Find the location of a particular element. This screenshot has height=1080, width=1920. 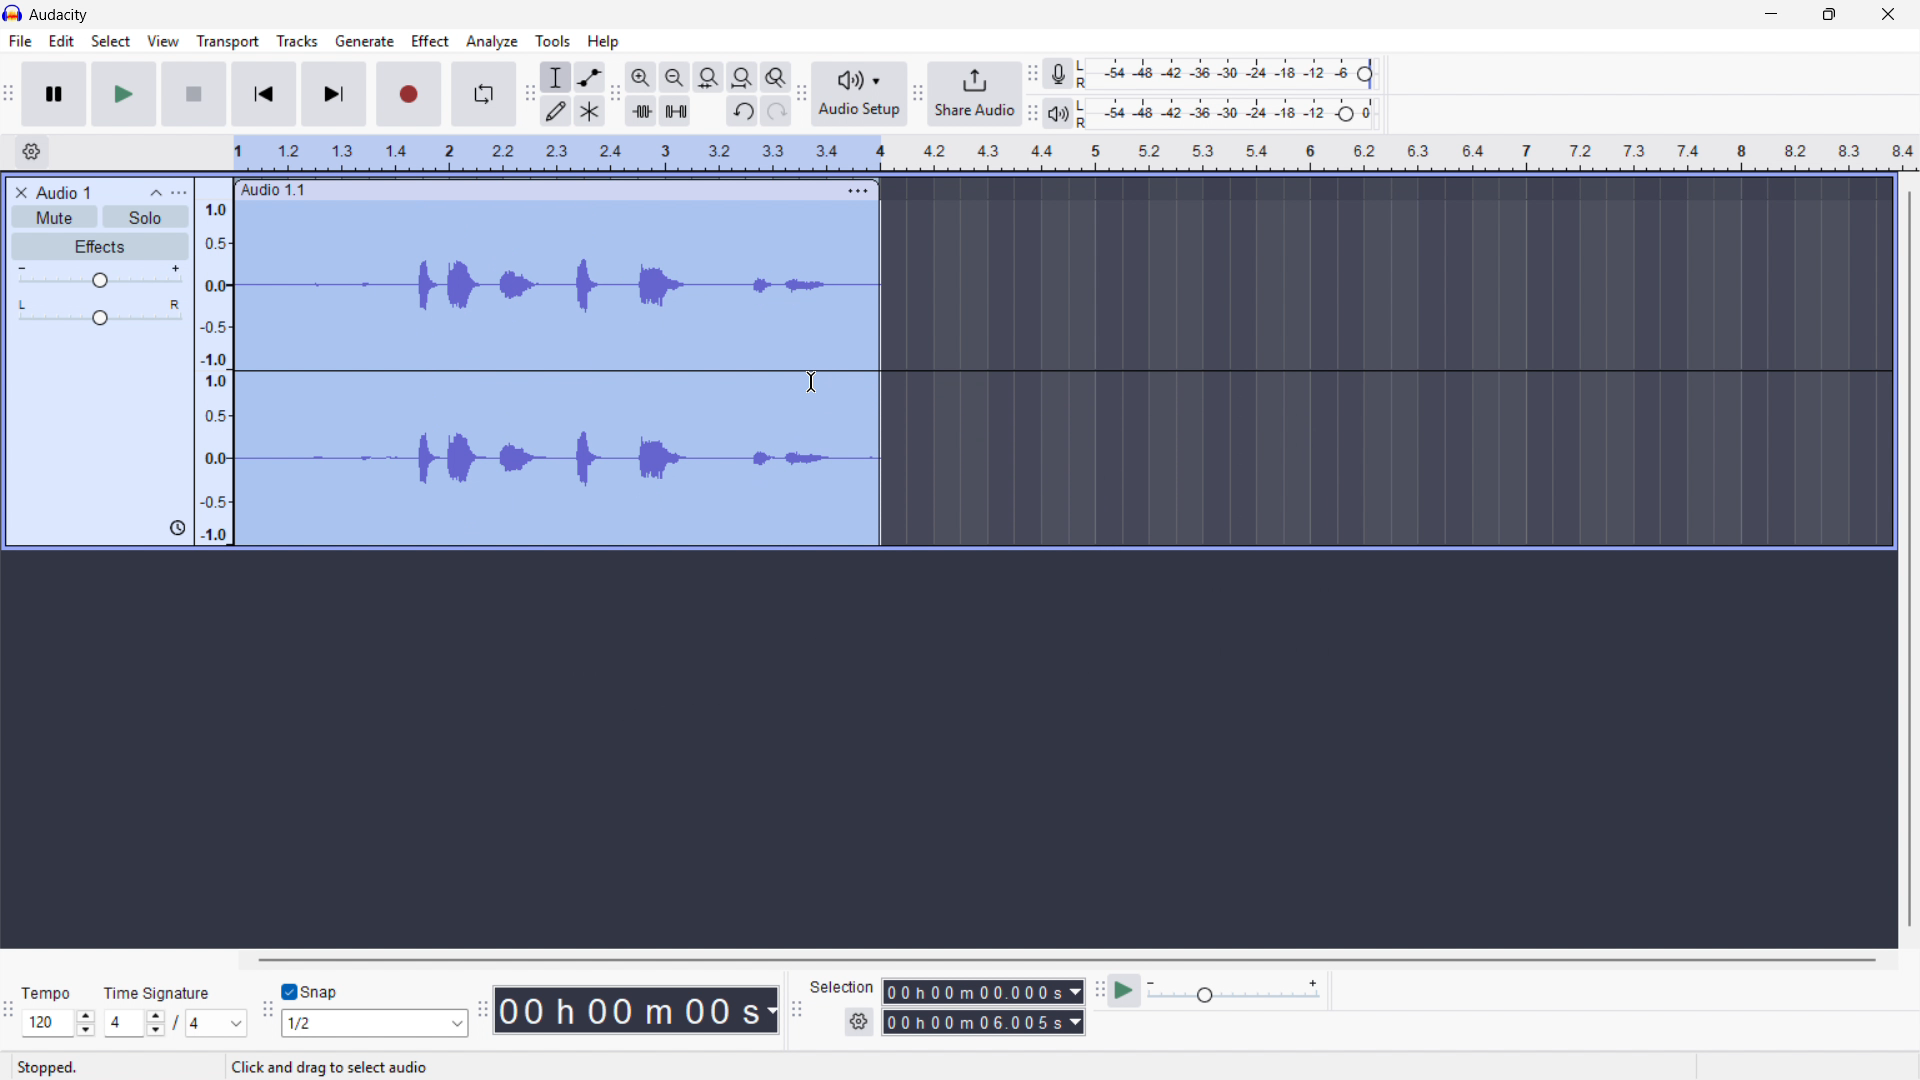

Track title is located at coordinates (64, 193).